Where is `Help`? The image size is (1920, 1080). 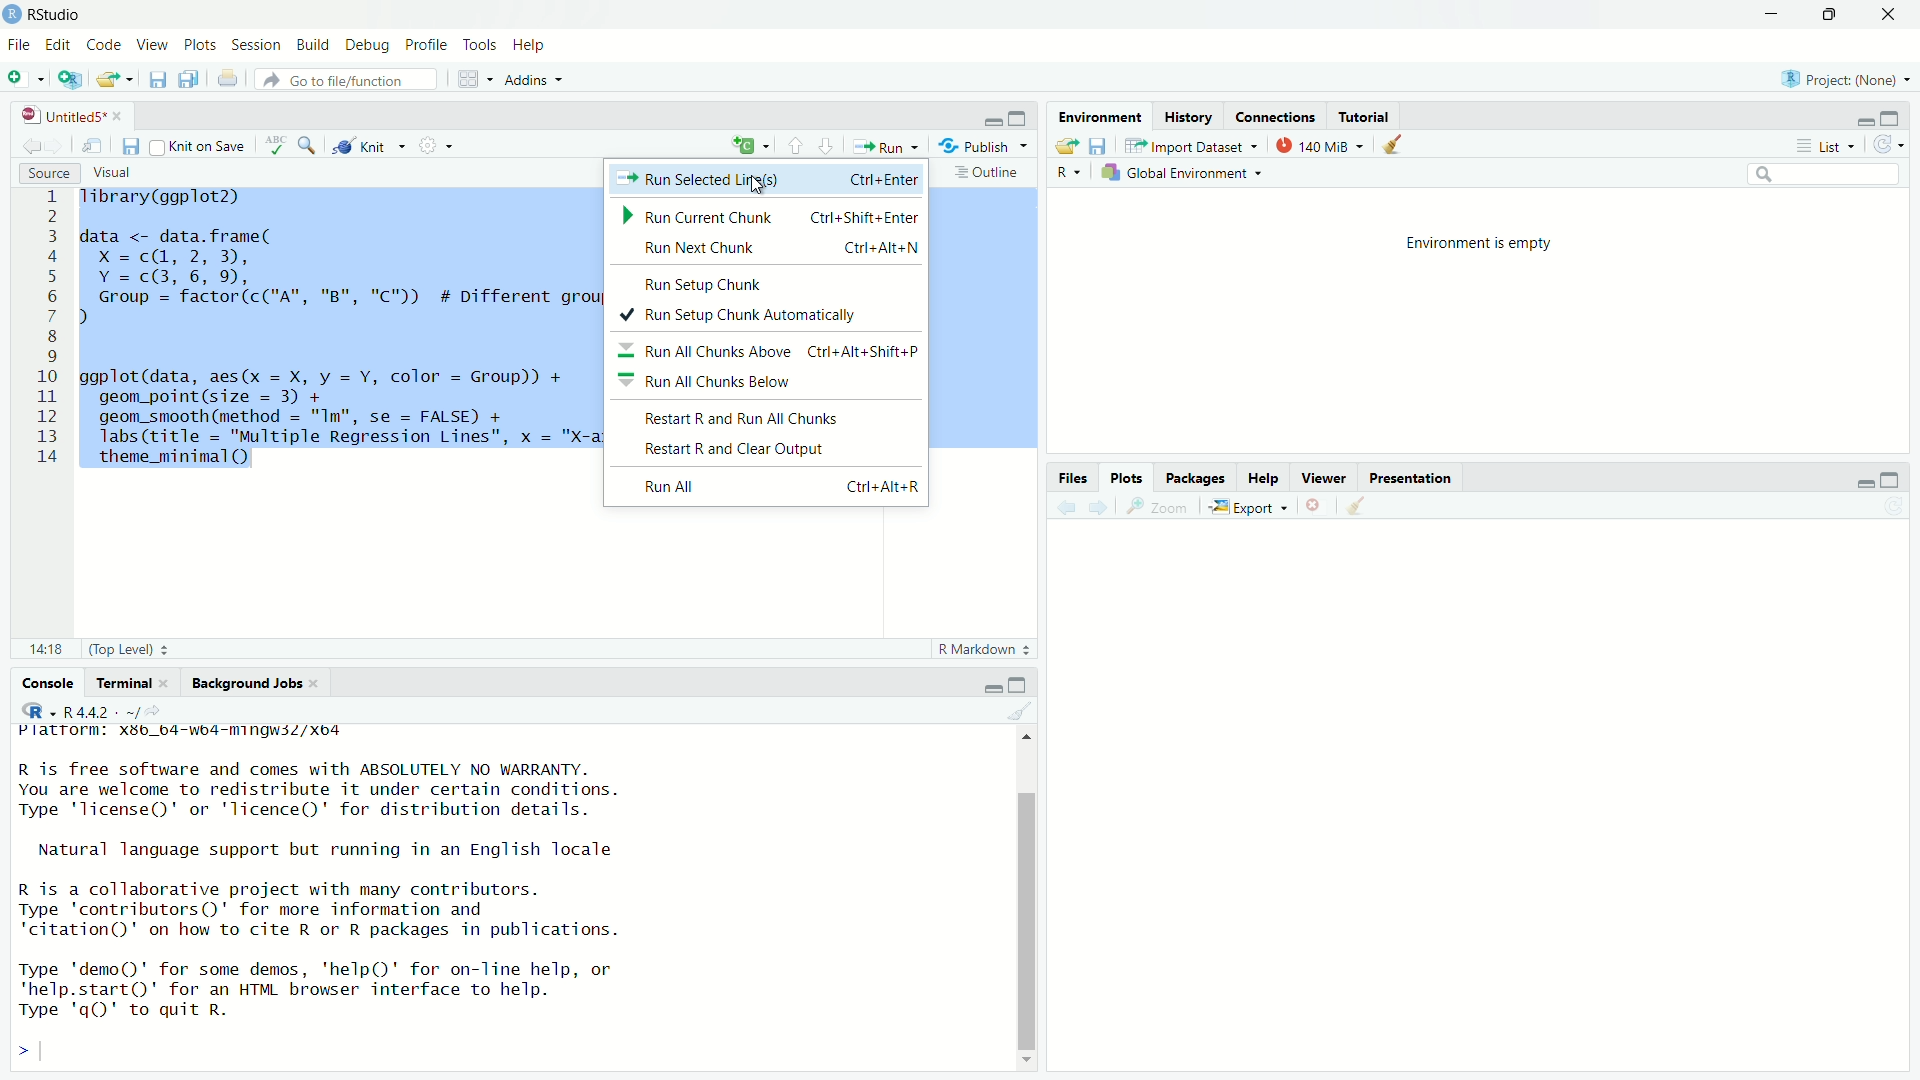
Help is located at coordinates (1265, 479).